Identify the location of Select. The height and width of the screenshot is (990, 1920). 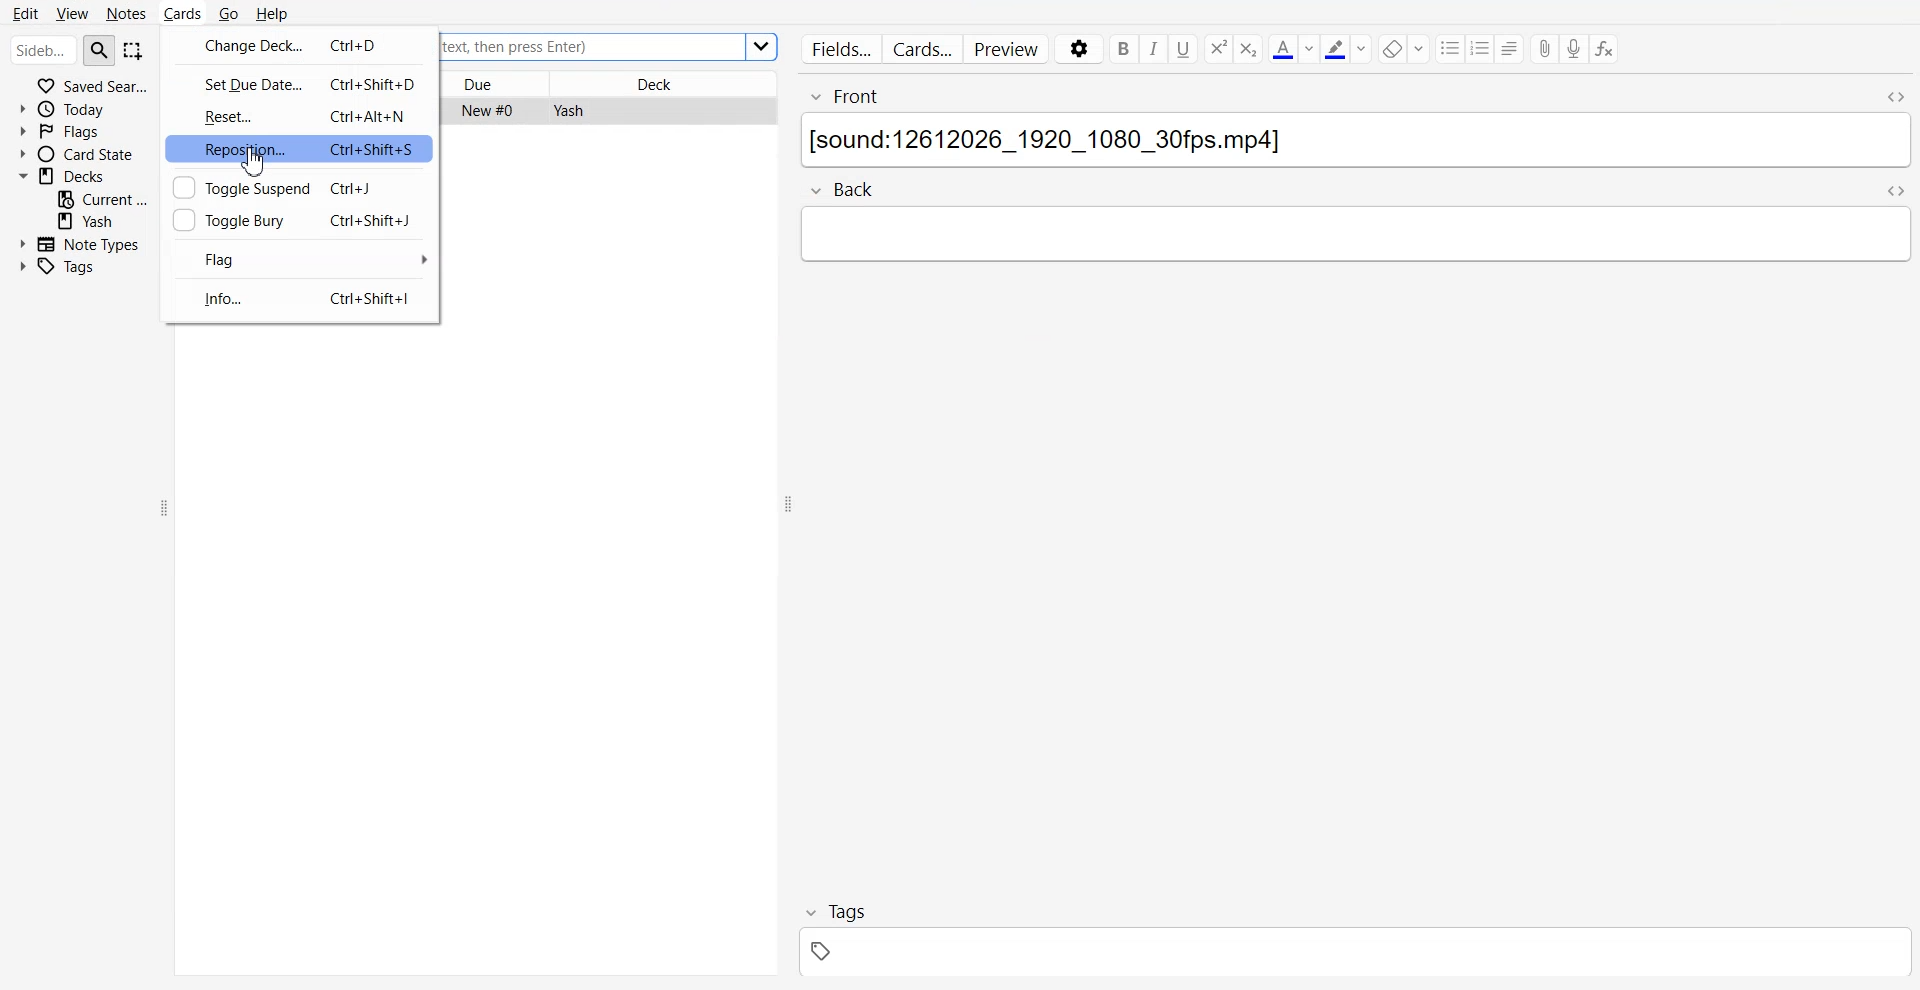
(134, 52).